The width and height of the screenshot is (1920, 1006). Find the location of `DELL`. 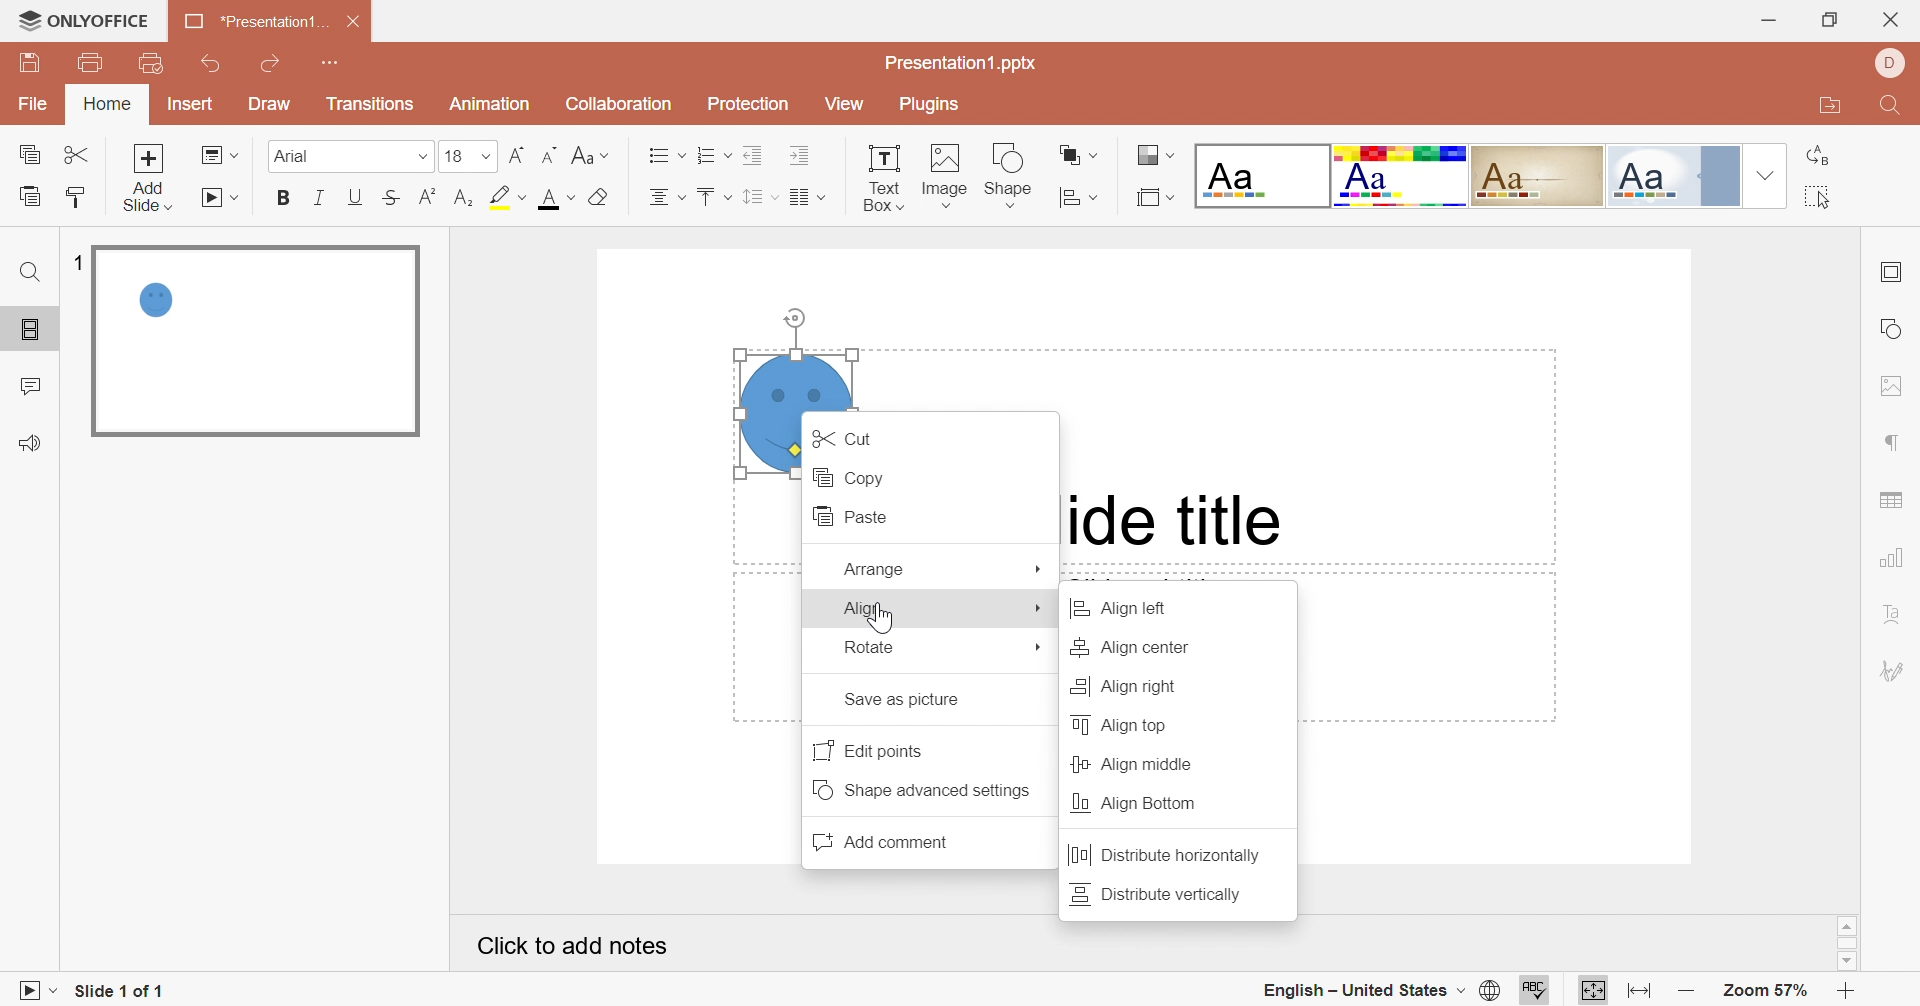

DELL is located at coordinates (1888, 62).